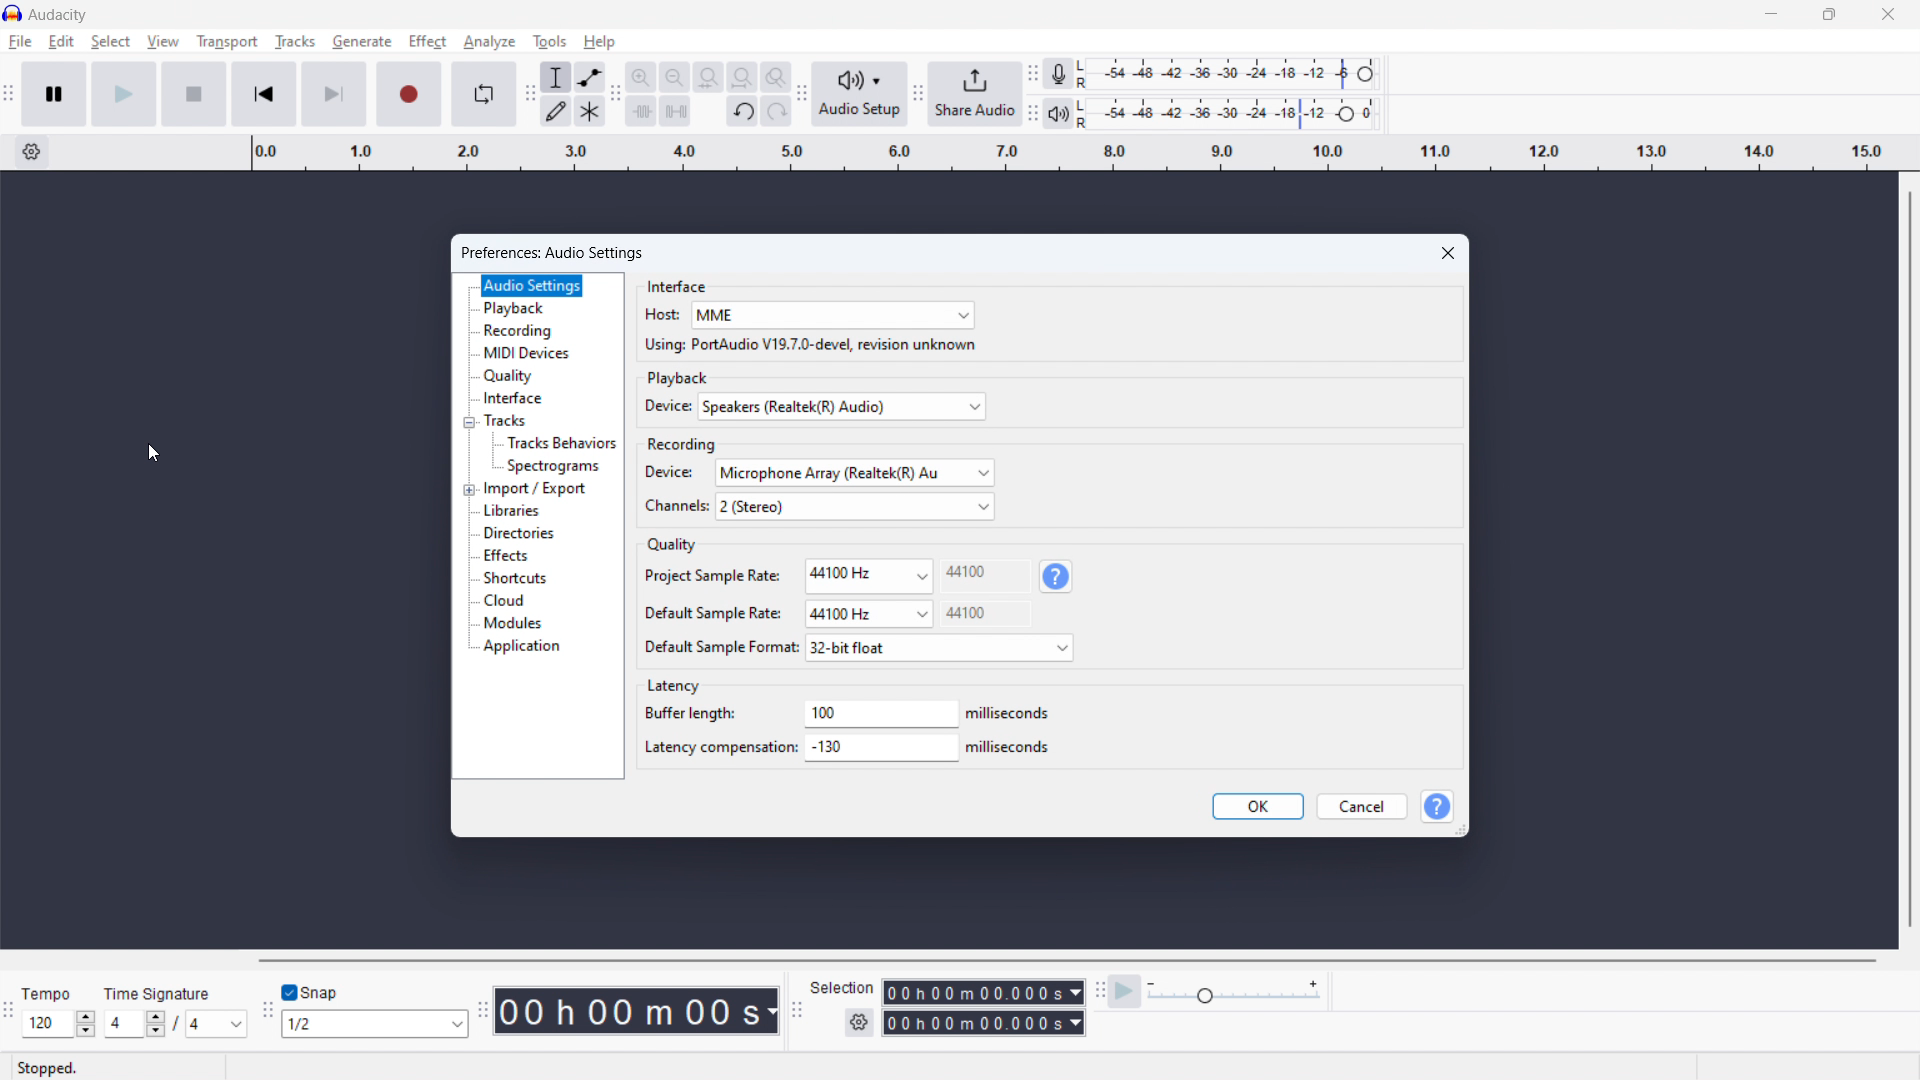 Image resolution: width=1920 pixels, height=1080 pixels. I want to click on generate, so click(362, 43).